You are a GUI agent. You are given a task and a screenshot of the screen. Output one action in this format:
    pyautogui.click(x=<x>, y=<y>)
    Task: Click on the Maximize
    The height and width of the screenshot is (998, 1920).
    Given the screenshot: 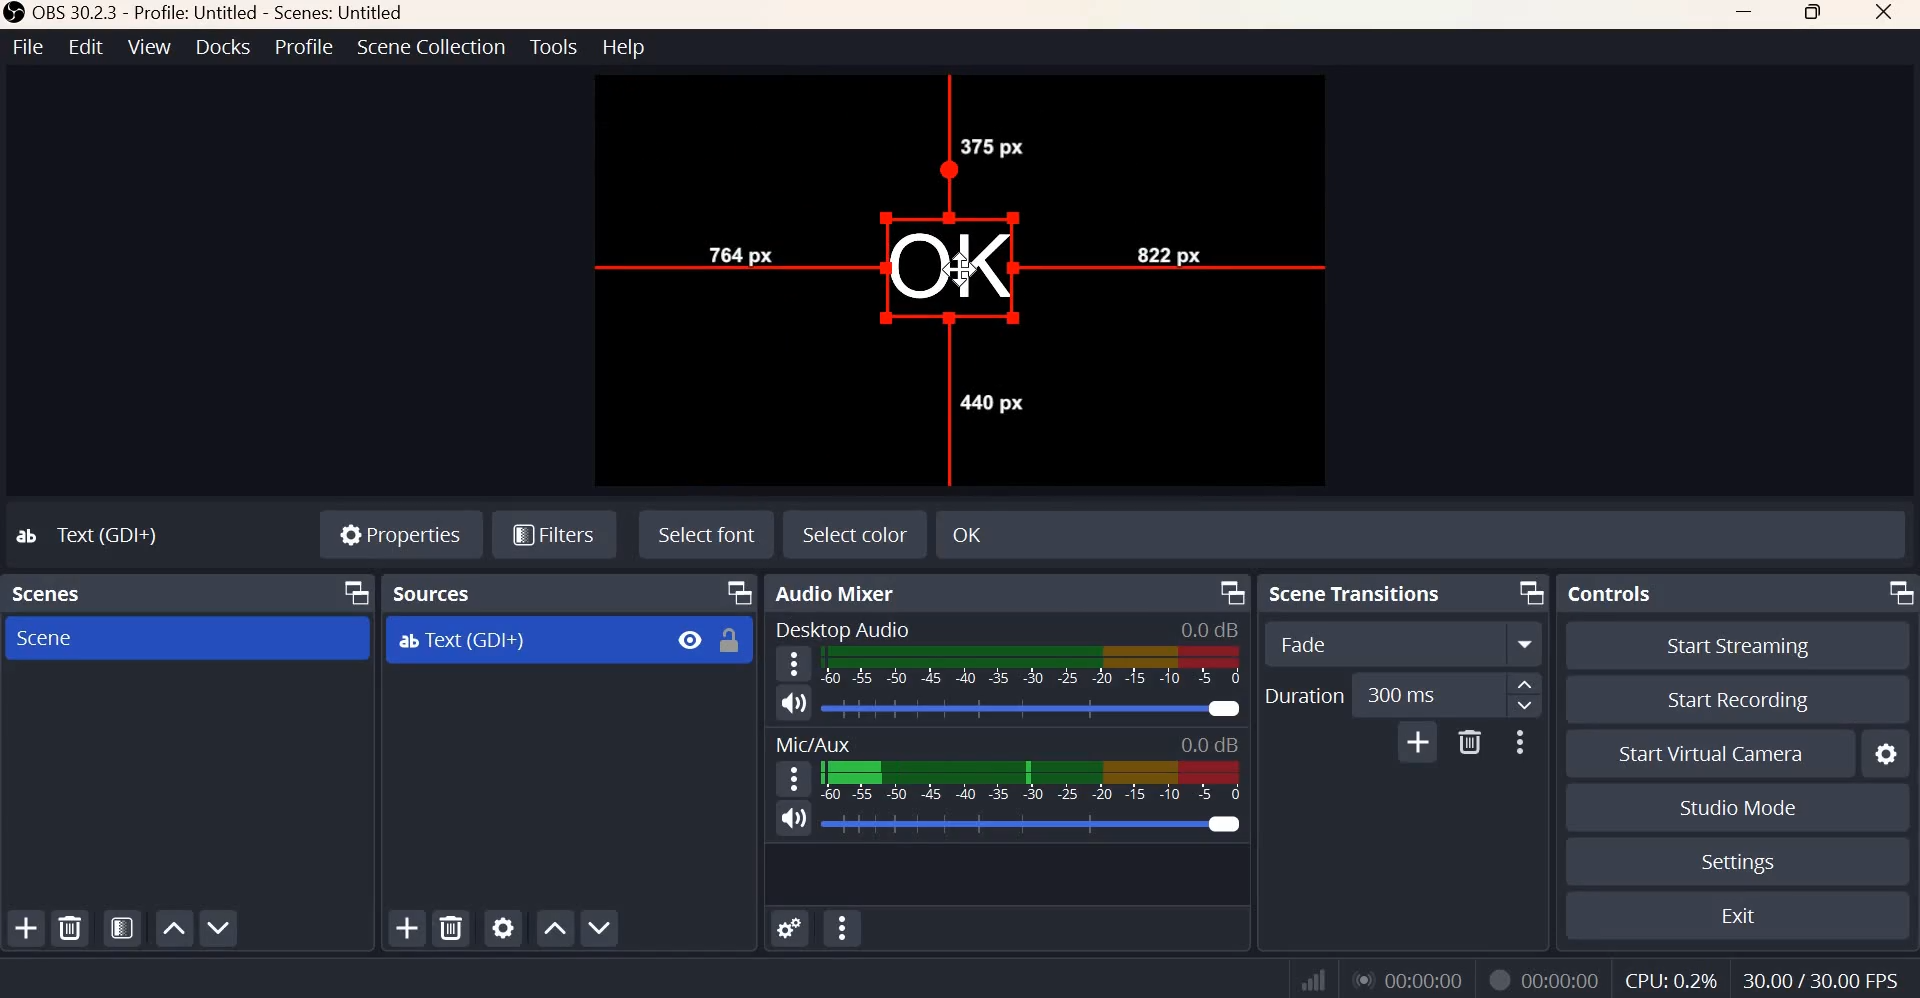 What is the action you would take?
    pyautogui.click(x=1815, y=14)
    